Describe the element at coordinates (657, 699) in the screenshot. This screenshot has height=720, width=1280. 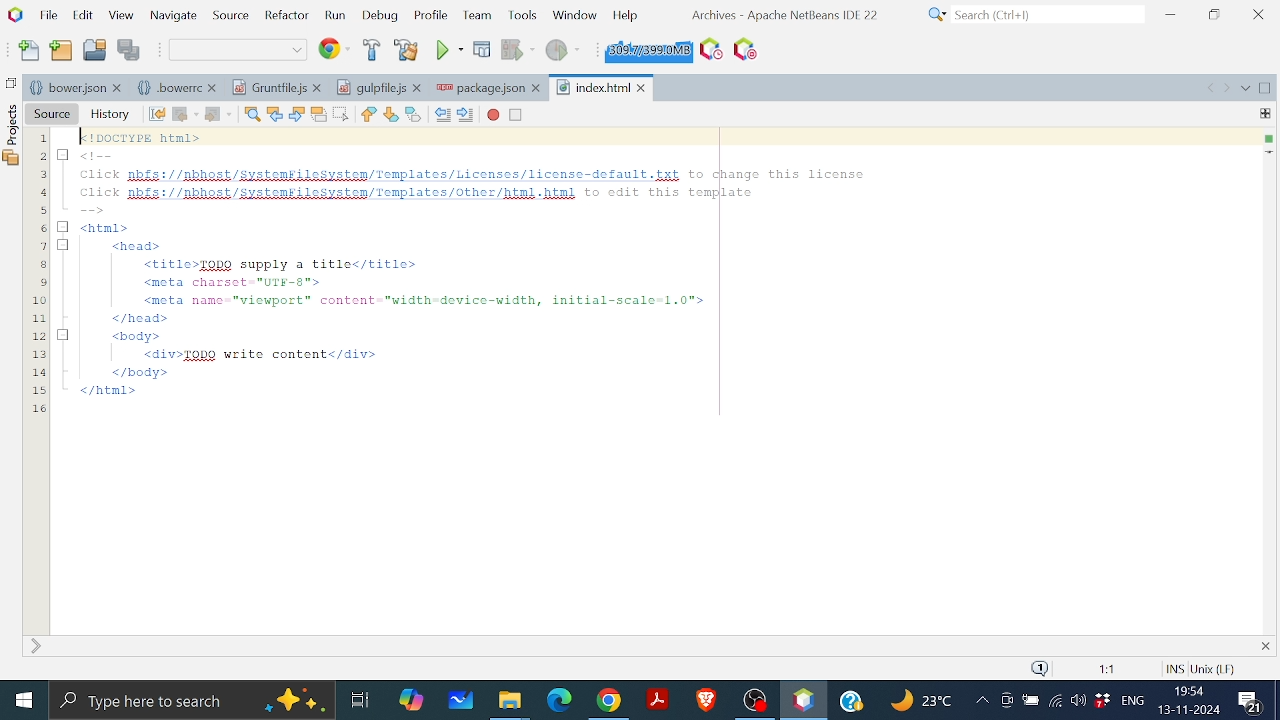
I see `Adobe reader` at that location.